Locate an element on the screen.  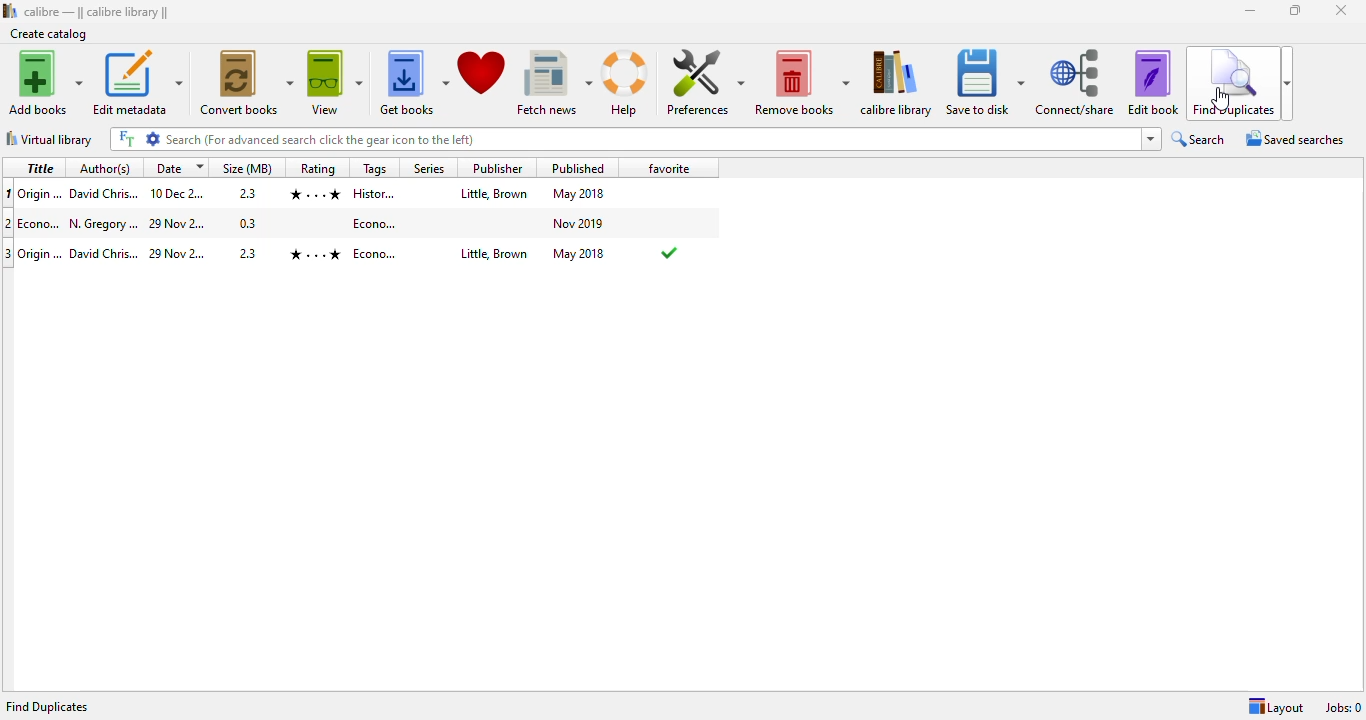
Econo...N.Dregory...29 Nov 2...0.3 Econo... Nov 2019 is located at coordinates (312, 223).